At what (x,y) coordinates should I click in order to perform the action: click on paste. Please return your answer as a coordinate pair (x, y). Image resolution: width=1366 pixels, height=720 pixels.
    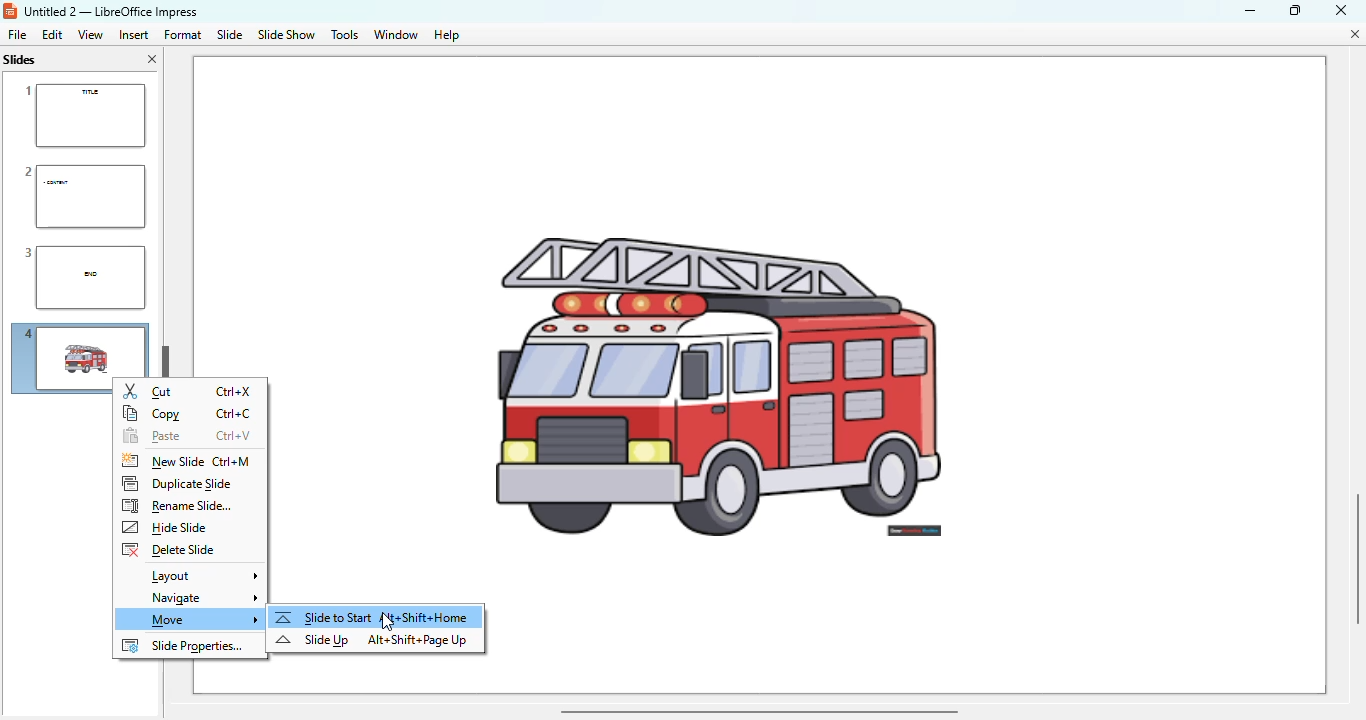
    Looking at the image, I should click on (151, 437).